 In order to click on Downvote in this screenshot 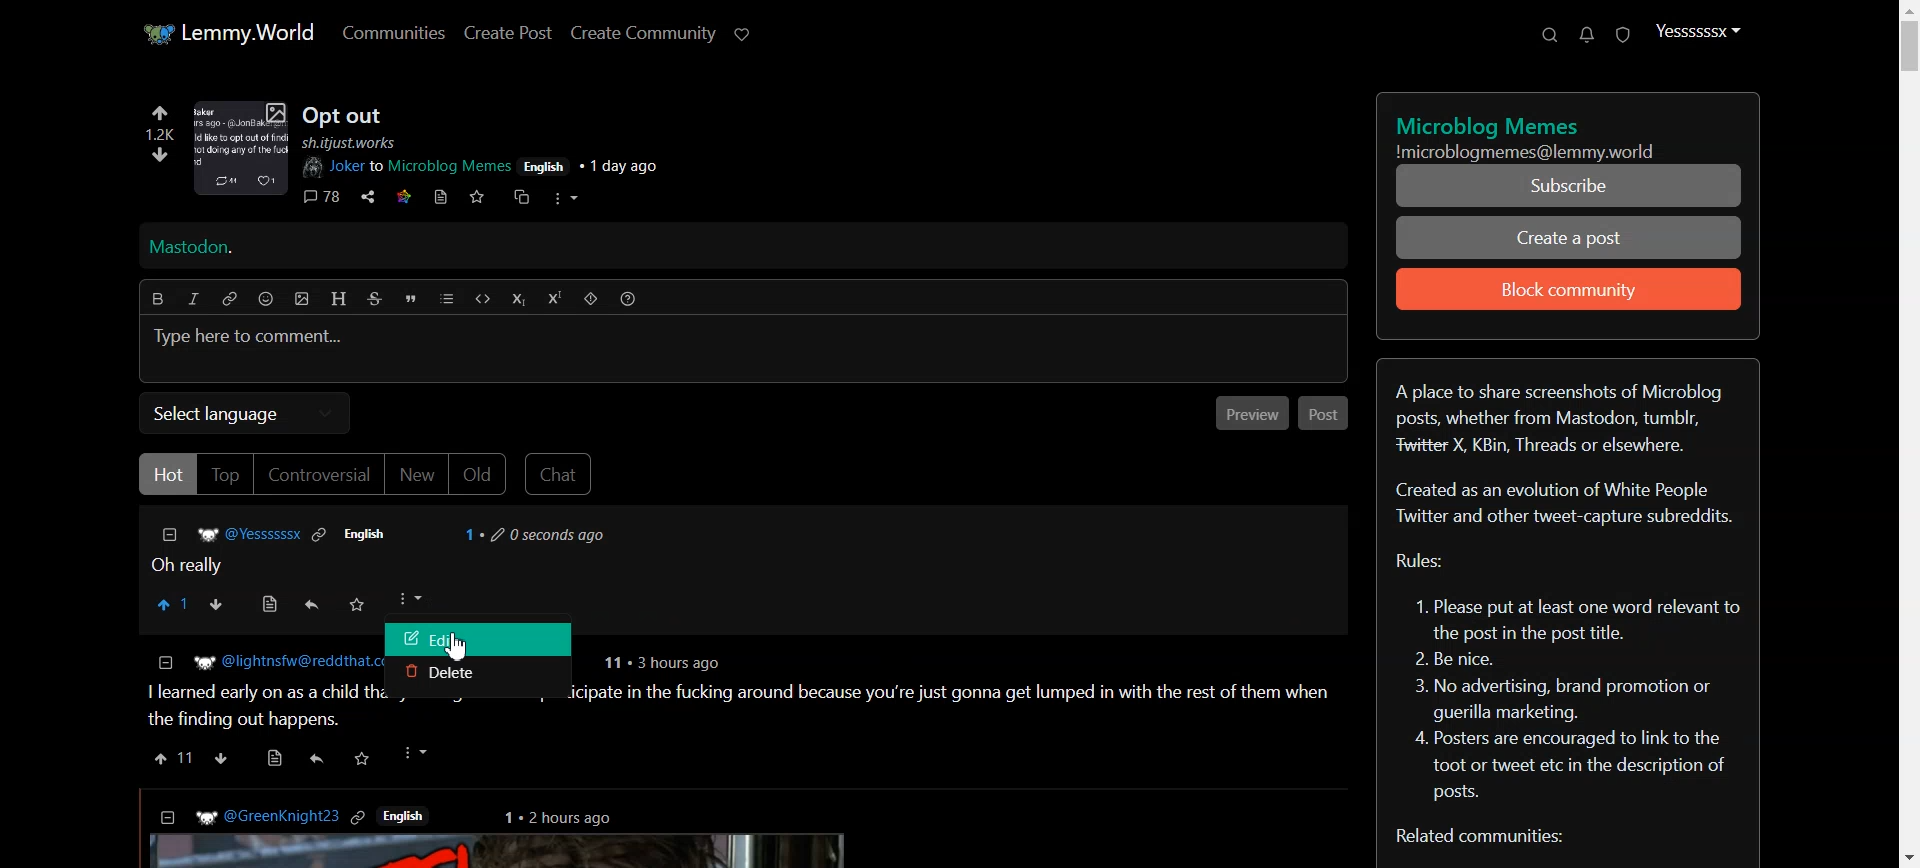, I will do `click(220, 604)`.